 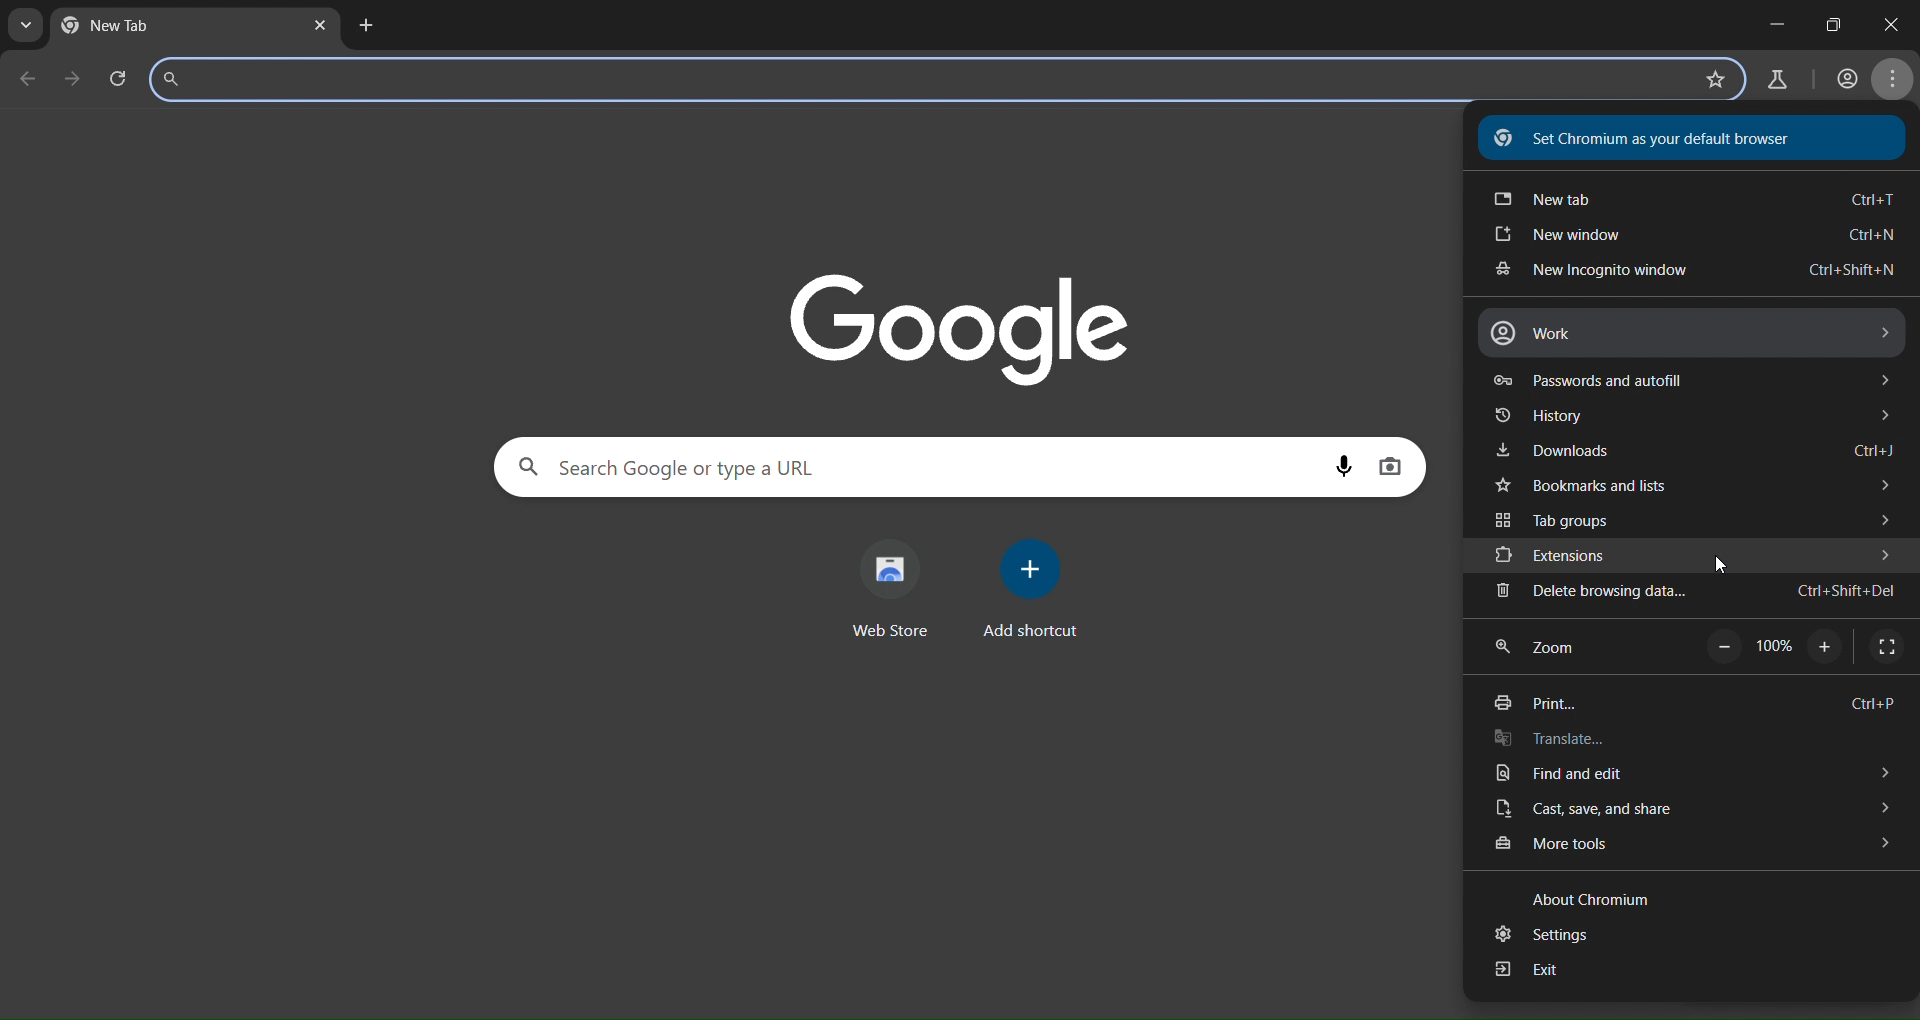 I want to click on zoom in, so click(x=1825, y=646).